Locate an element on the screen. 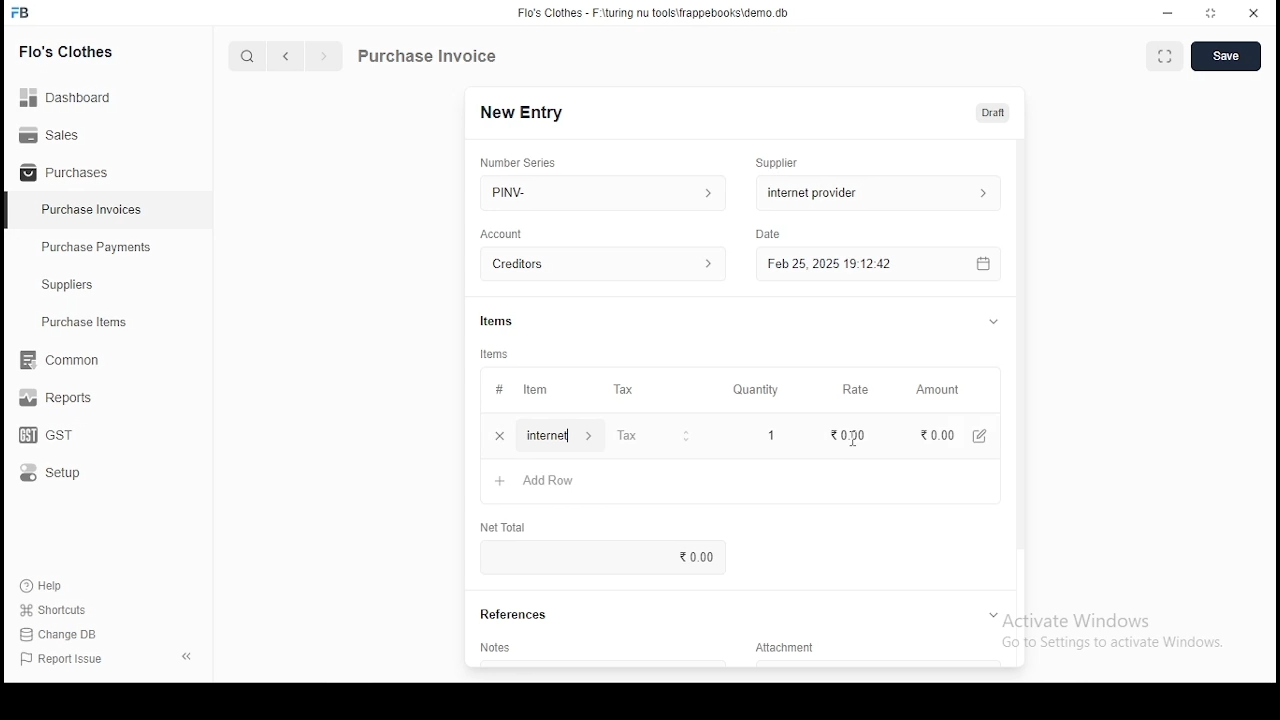 The width and height of the screenshot is (1280, 720). edit is located at coordinates (974, 437).